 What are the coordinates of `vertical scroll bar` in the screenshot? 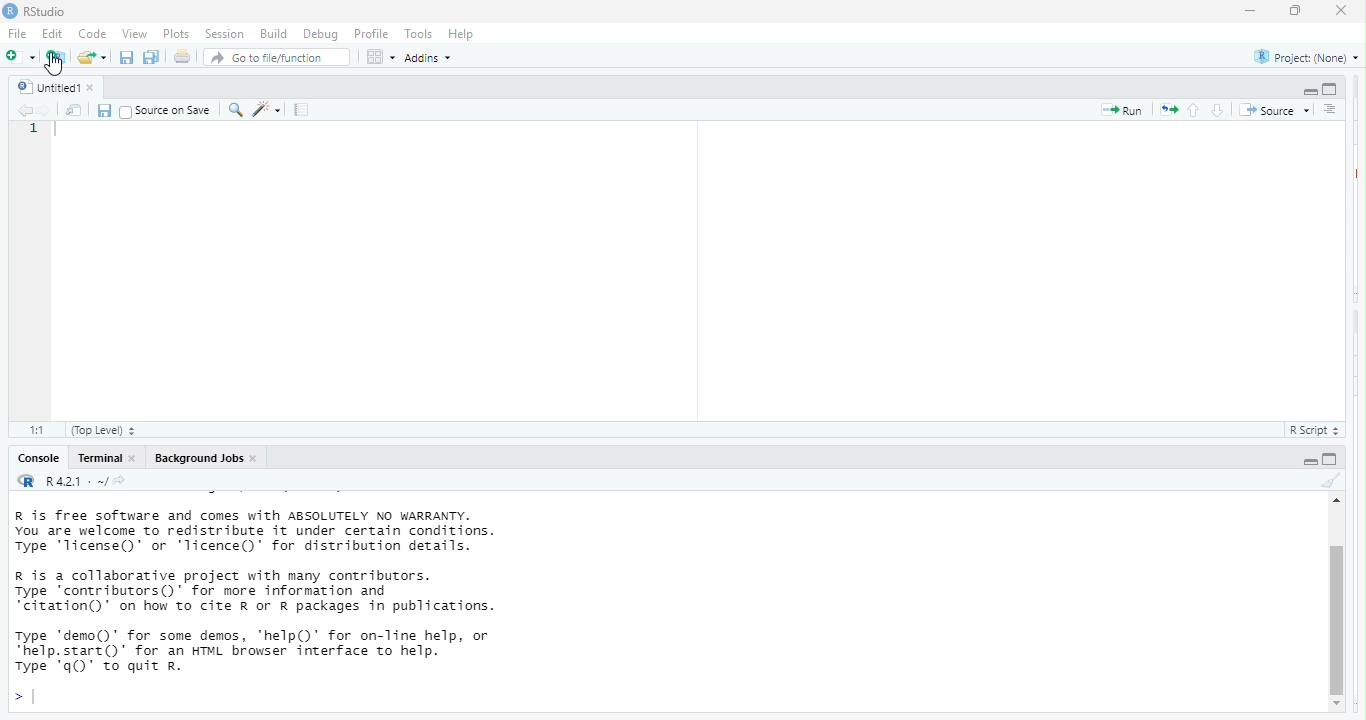 It's located at (1336, 609).